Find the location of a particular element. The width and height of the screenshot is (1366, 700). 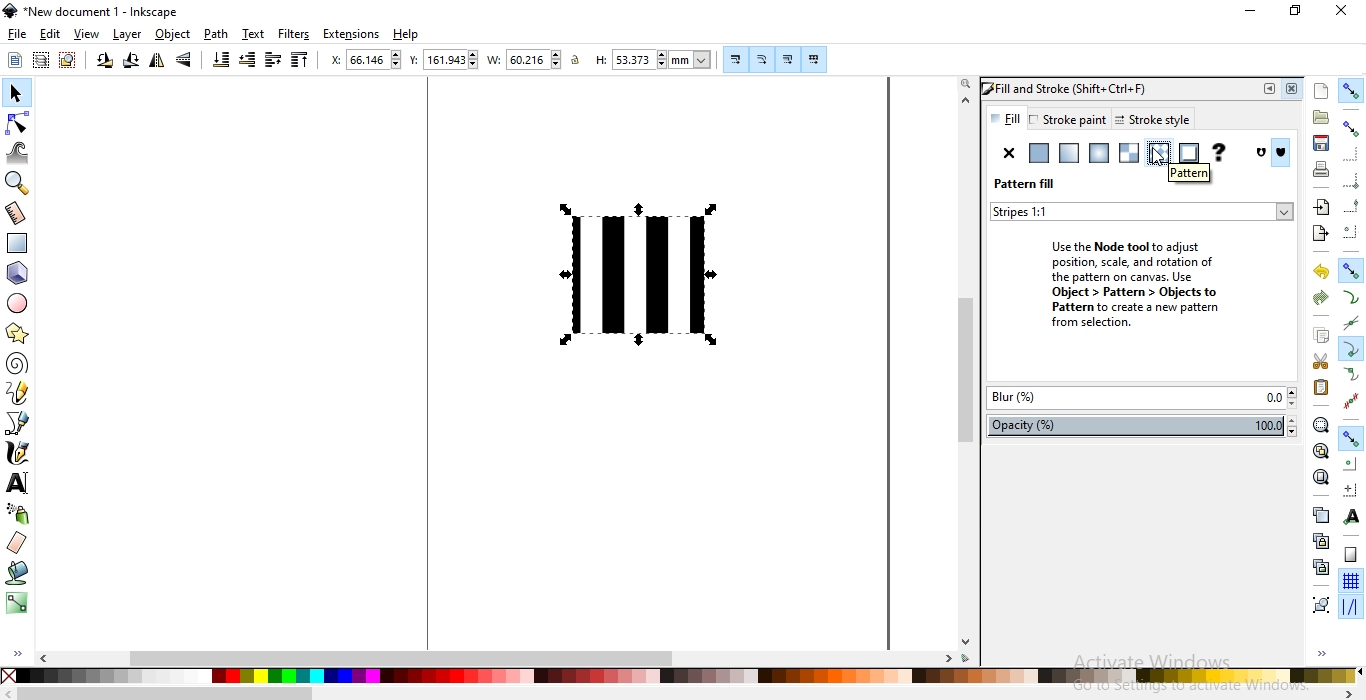

close is located at coordinates (1340, 12).